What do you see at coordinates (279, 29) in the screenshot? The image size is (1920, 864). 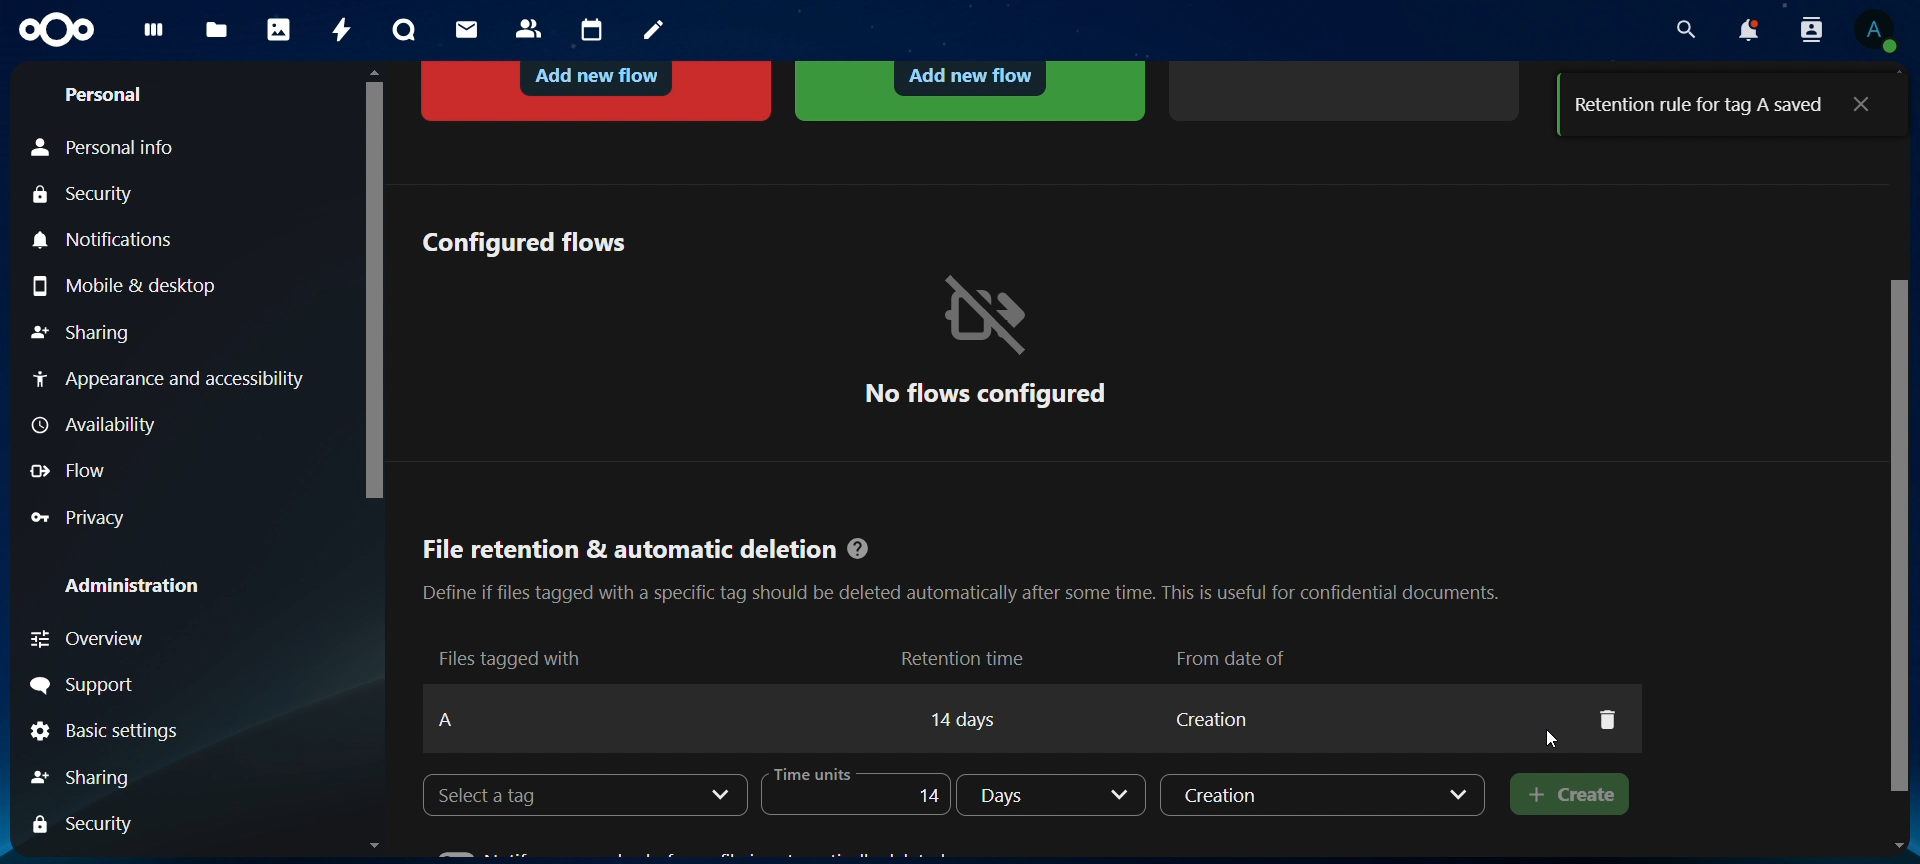 I see `photos` at bounding box center [279, 29].